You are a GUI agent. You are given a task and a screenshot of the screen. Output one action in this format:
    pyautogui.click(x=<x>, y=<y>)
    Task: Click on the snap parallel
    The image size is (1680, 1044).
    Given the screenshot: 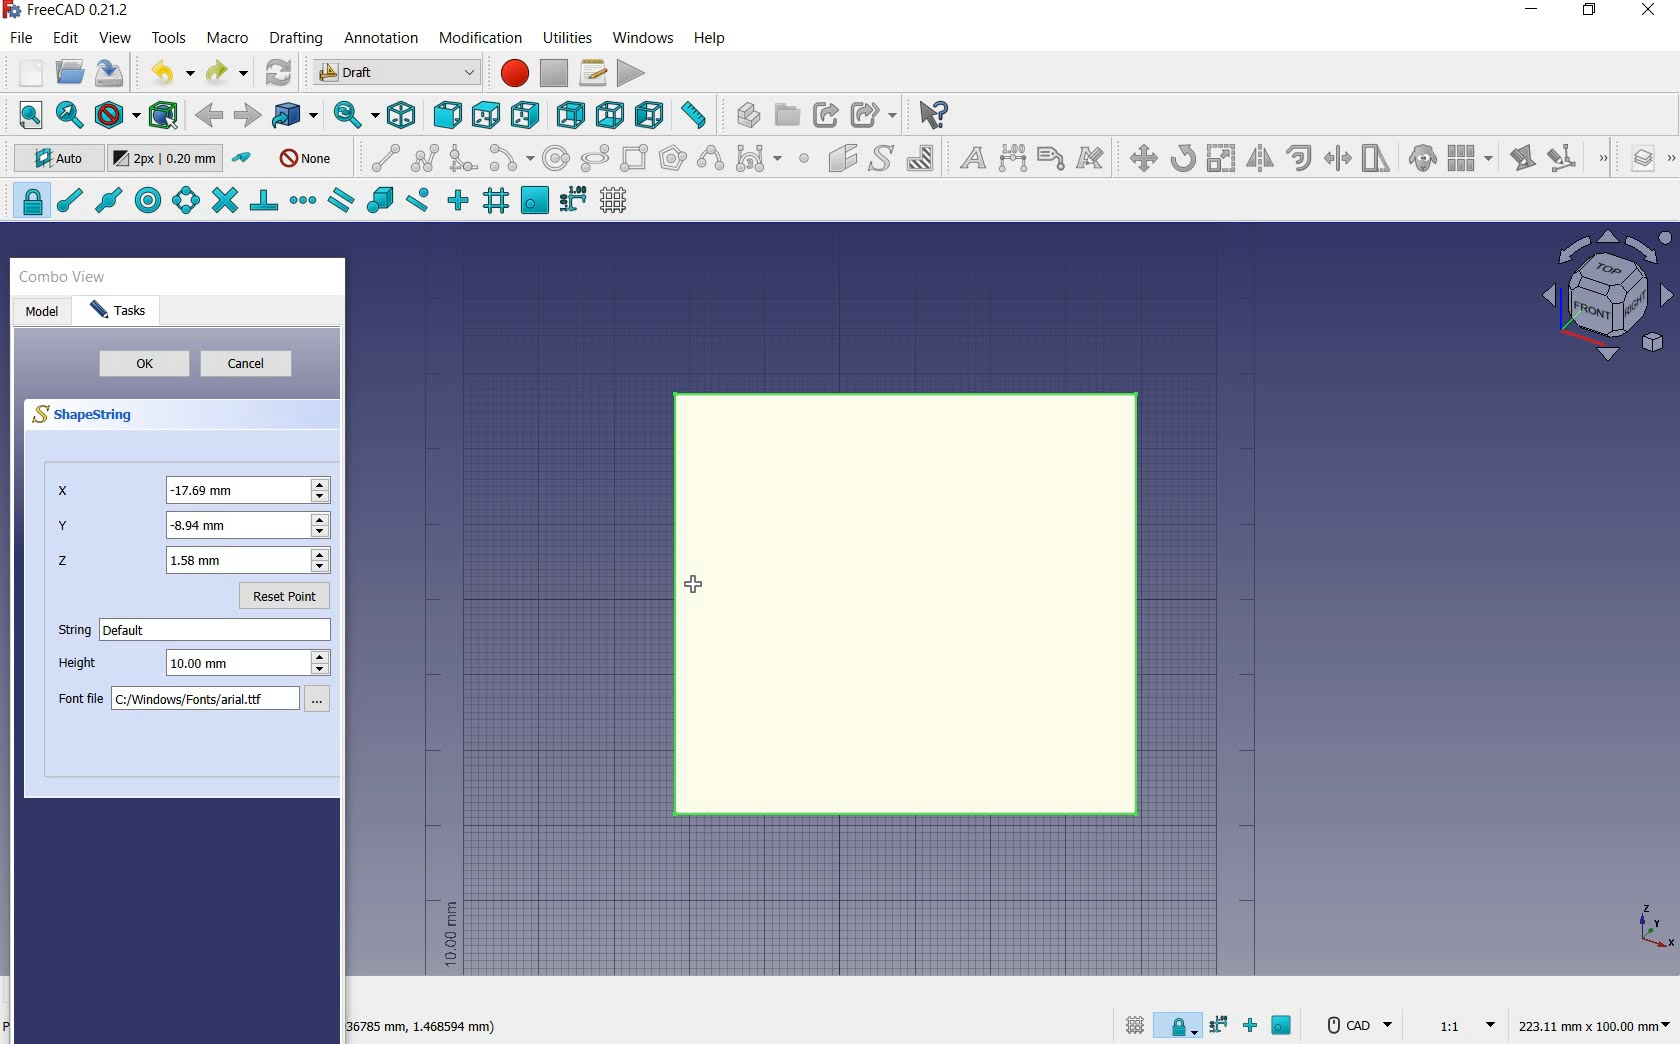 What is the action you would take?
    pyautogui.click(x=340, y=201)
    